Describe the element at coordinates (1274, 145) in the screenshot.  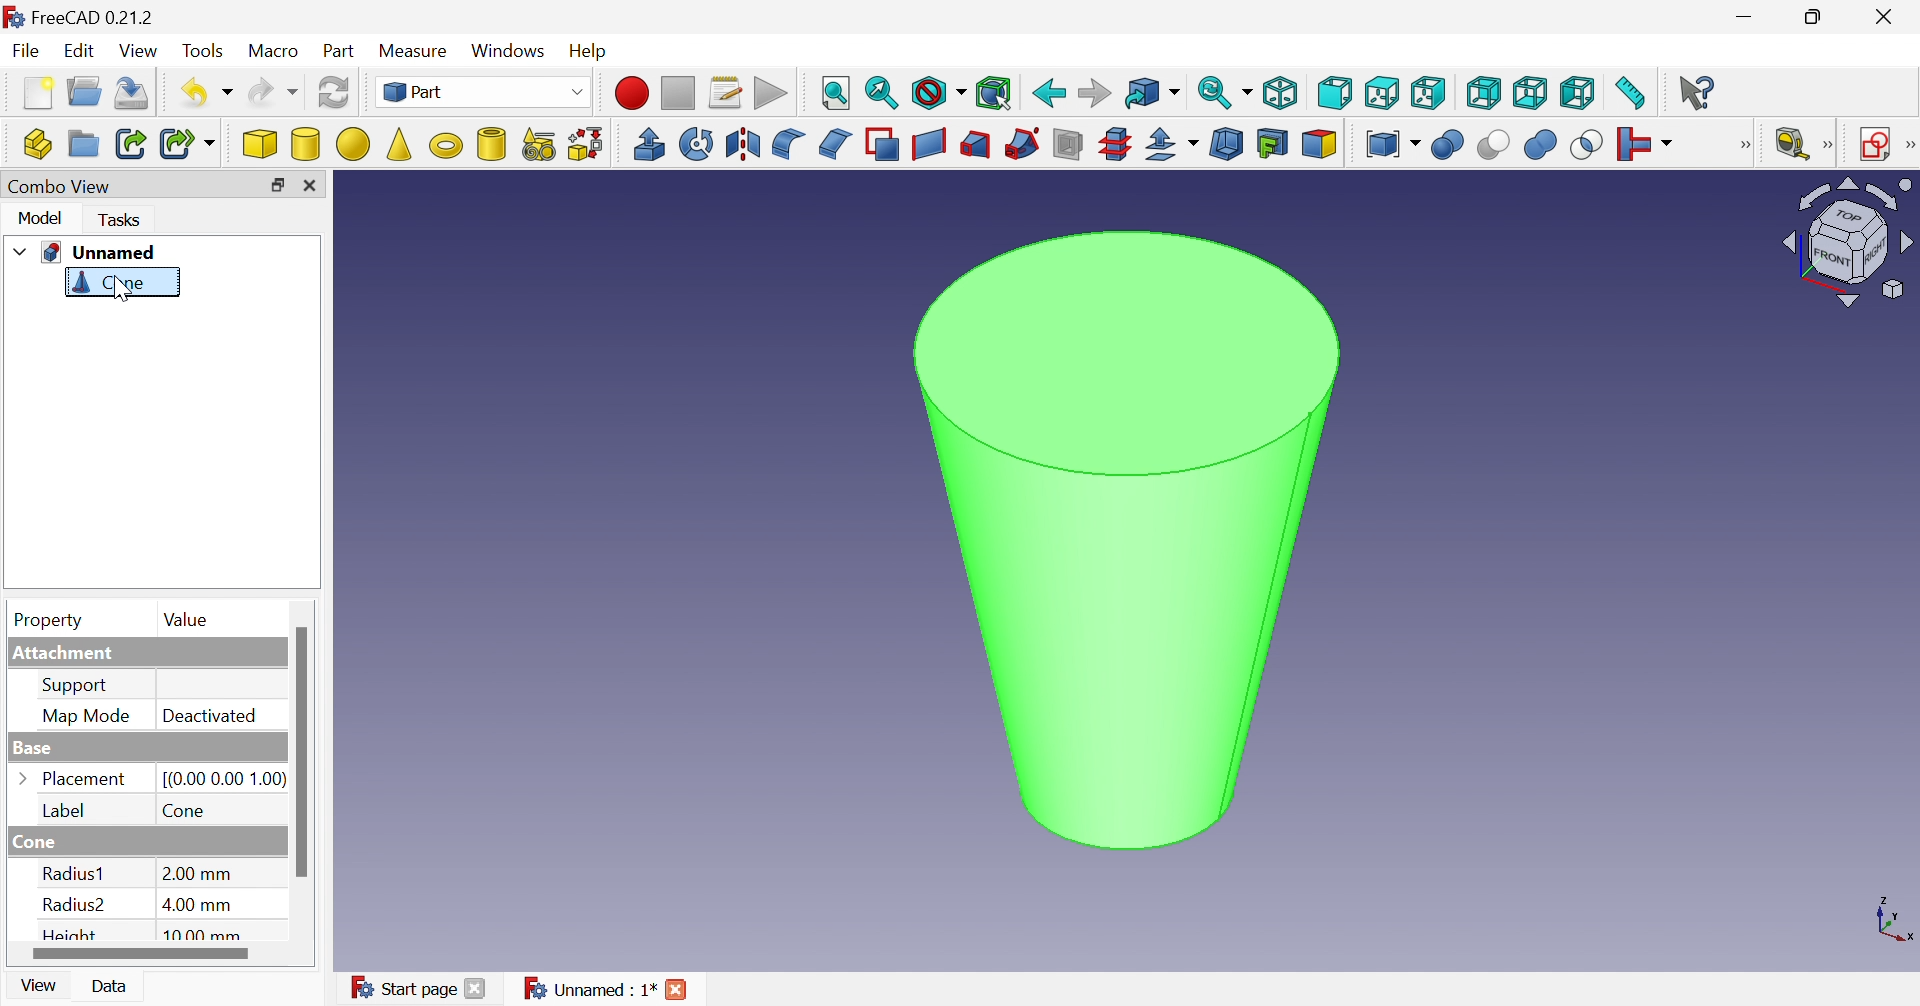
I see `Create projection on surface` at that location.